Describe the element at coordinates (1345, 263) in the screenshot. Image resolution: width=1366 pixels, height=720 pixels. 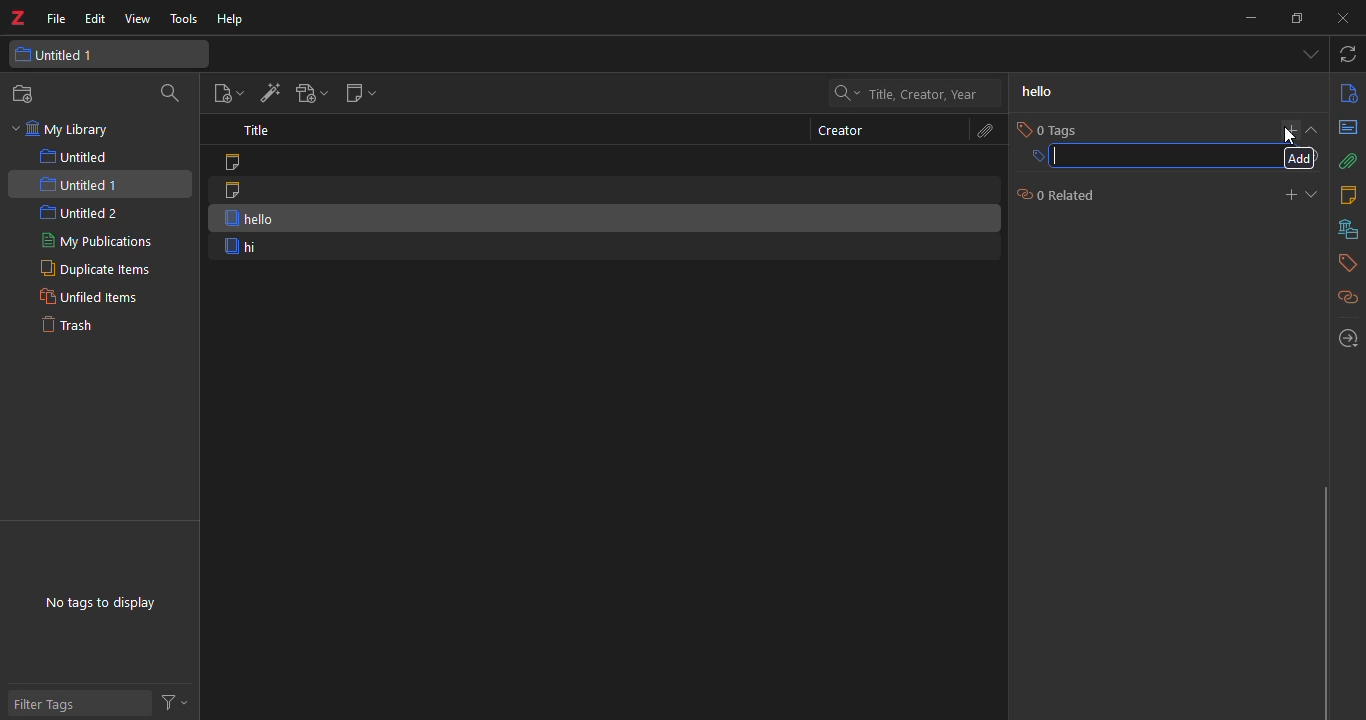
I see `tags` at that location.